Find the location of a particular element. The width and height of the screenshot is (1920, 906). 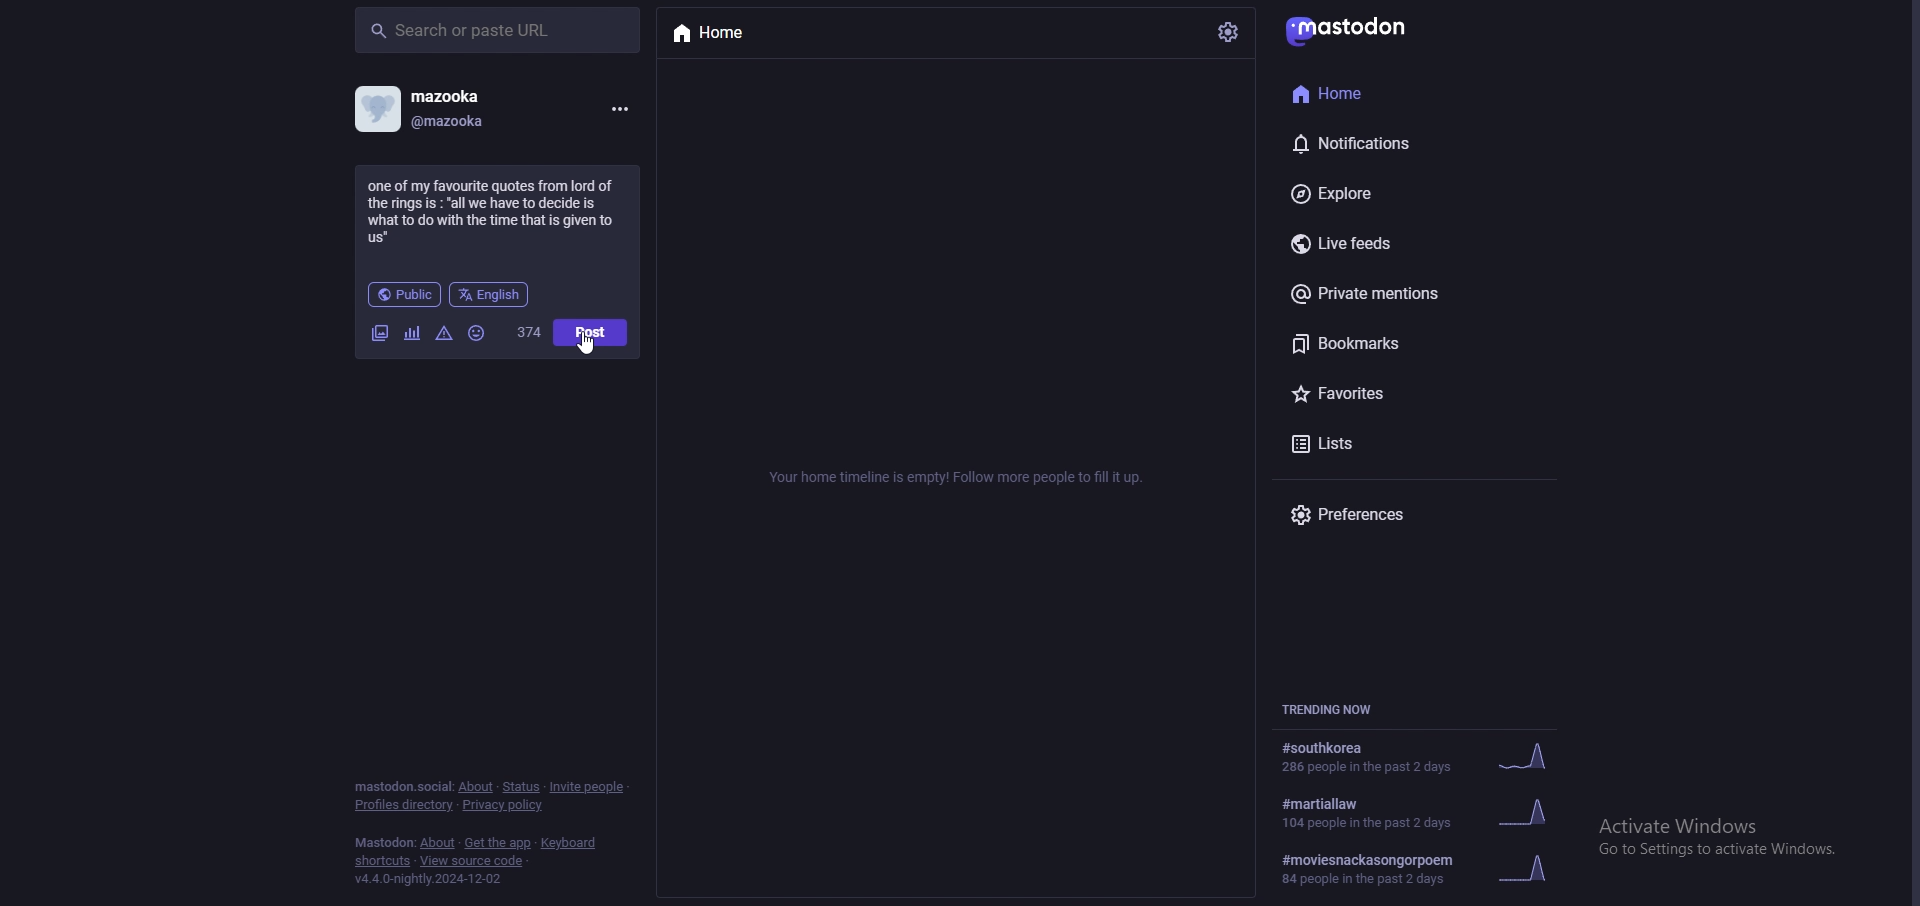

Application version is located at coordinates (440, 884).